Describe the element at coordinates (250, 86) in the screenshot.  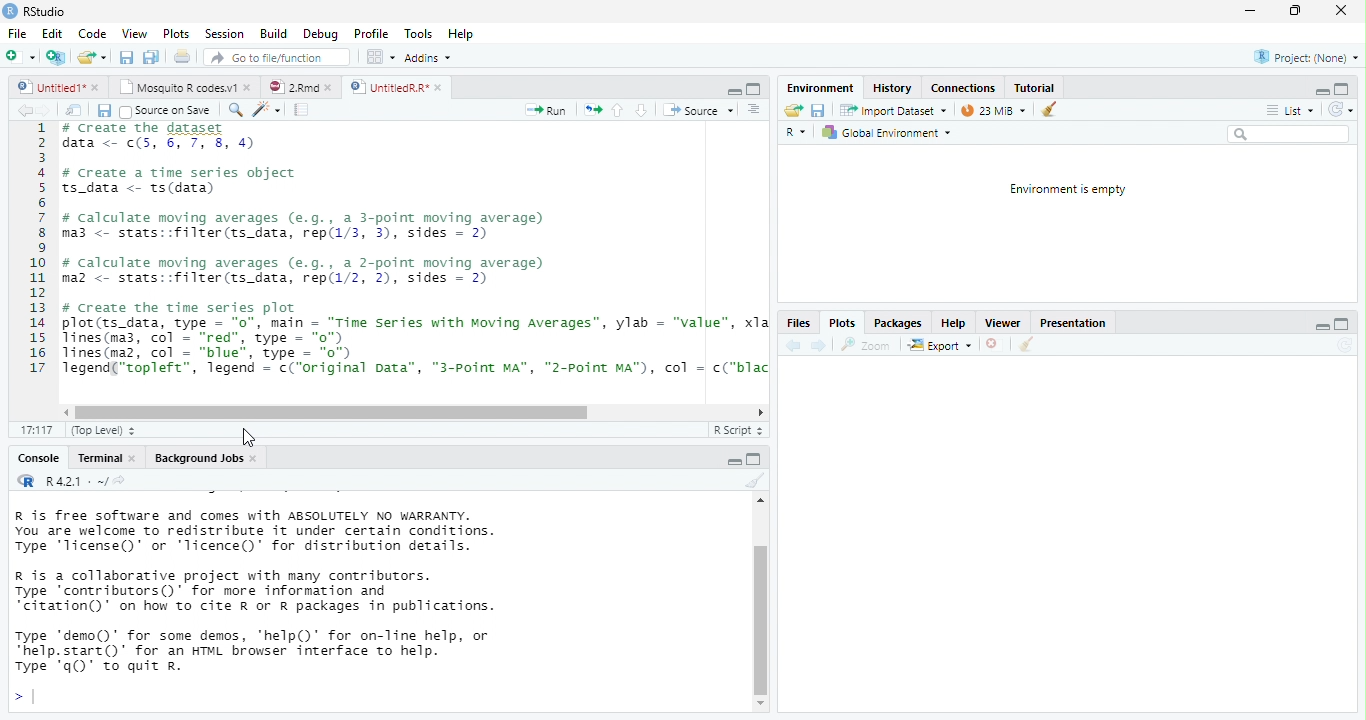
I see `close` at that location.